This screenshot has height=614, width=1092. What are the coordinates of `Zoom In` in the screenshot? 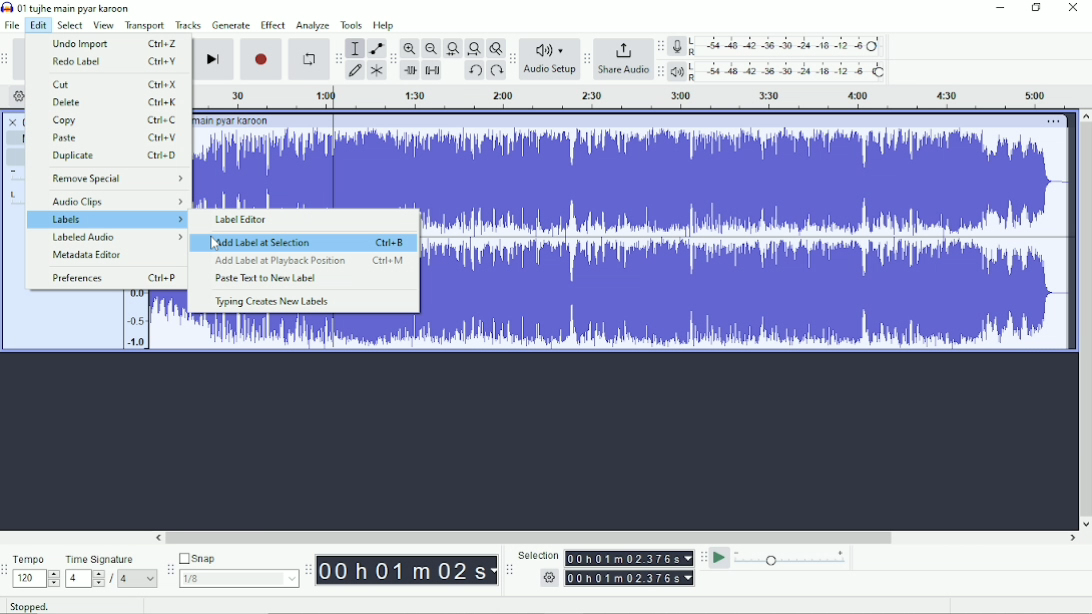 It's located at (410, 49).